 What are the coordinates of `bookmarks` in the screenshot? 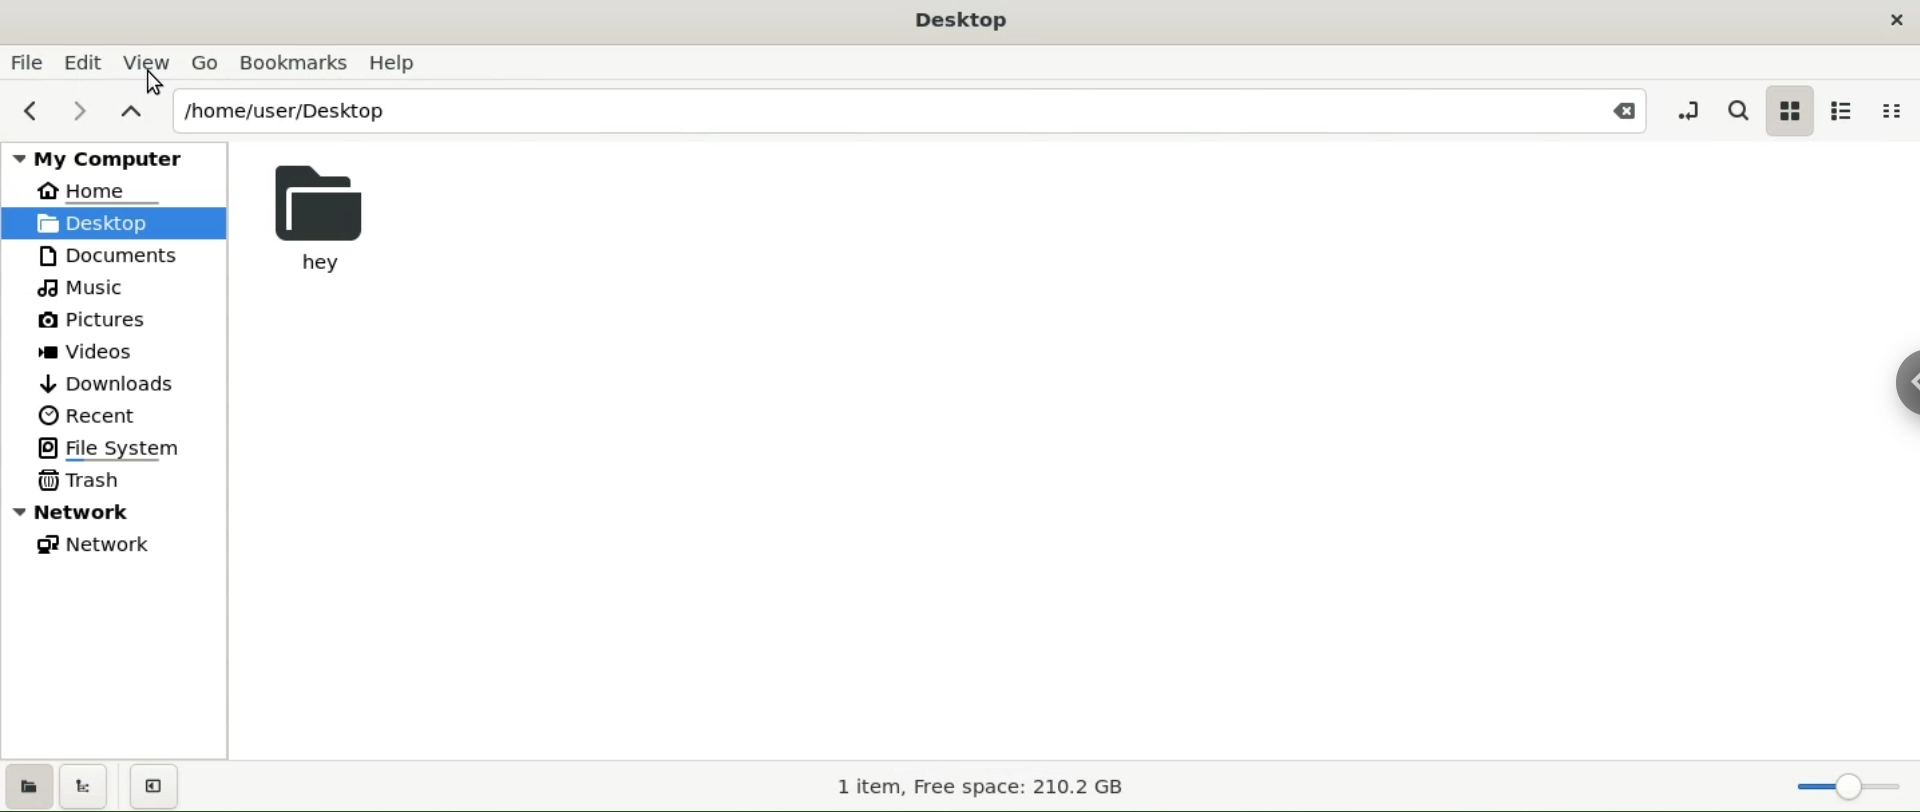 It's located at (297, 60).